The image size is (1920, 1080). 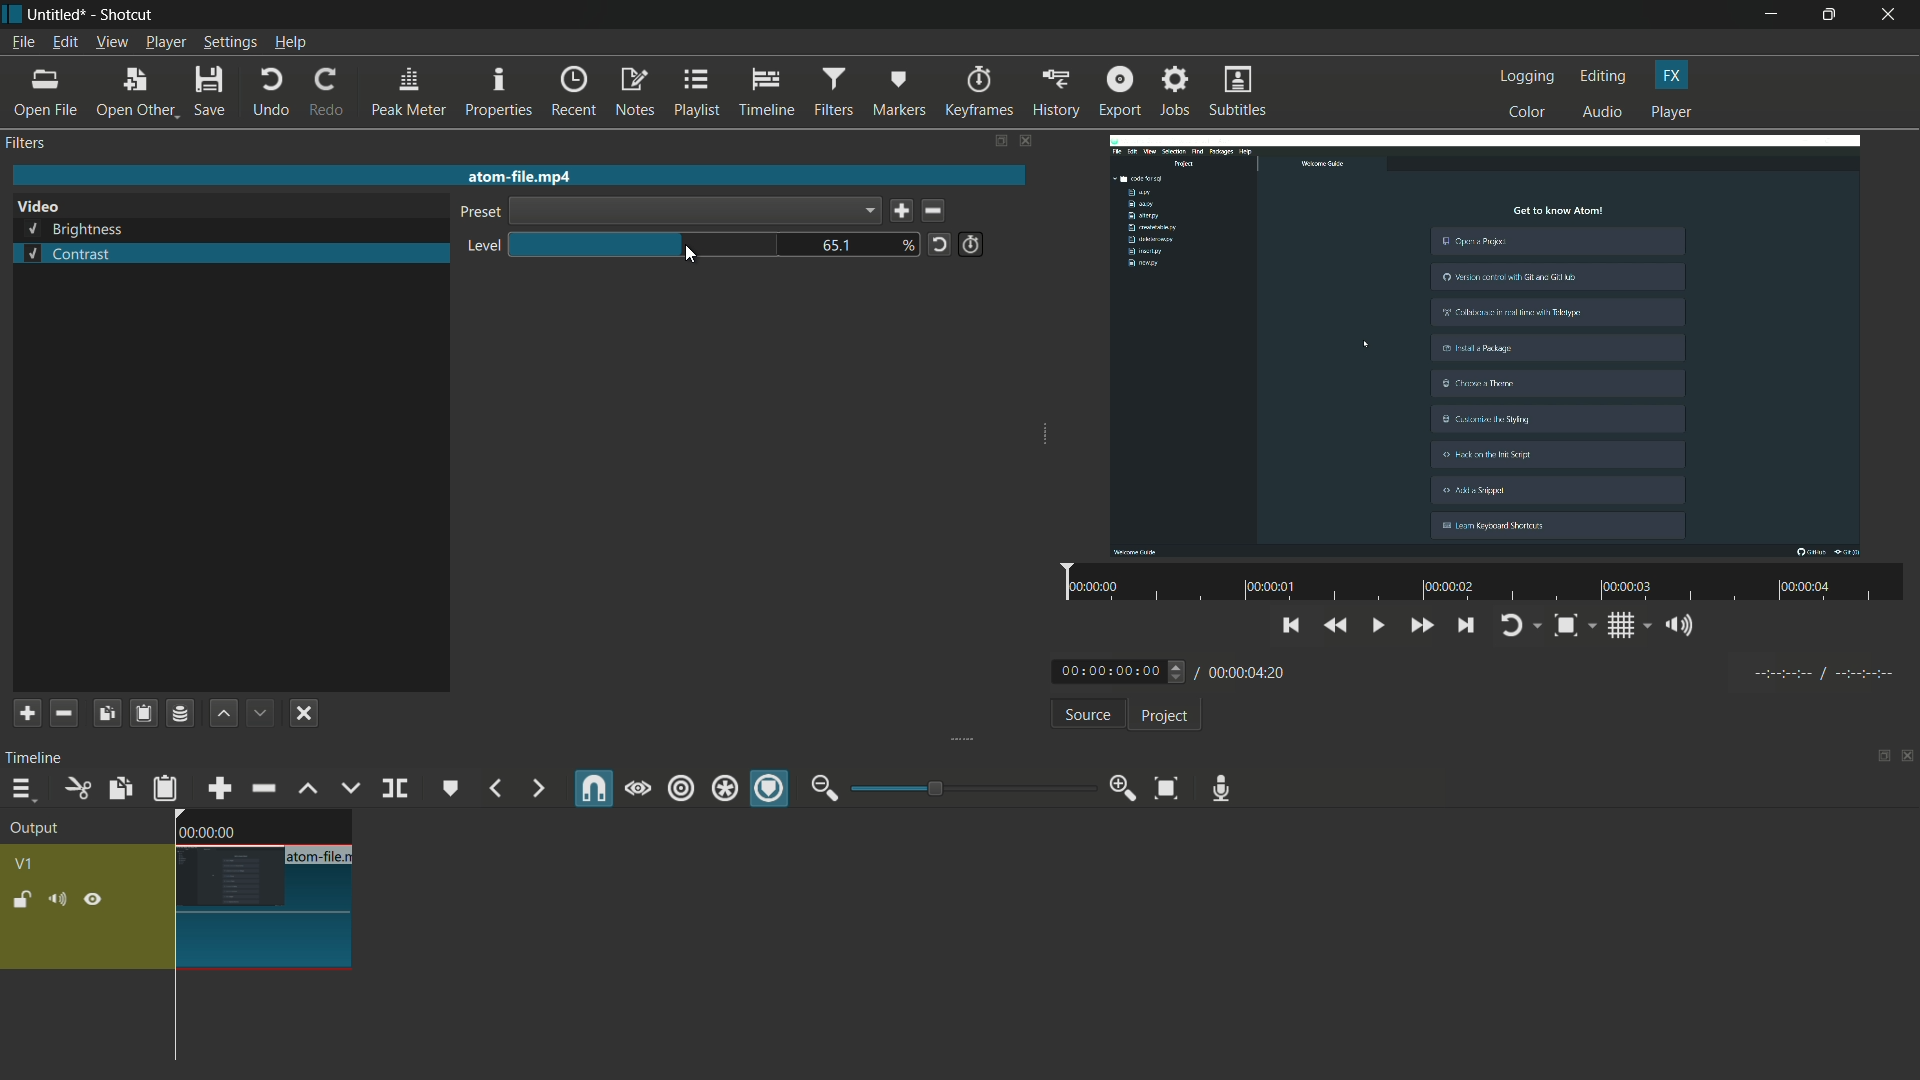 I want to click on editing, so click(x=1604, y=76).